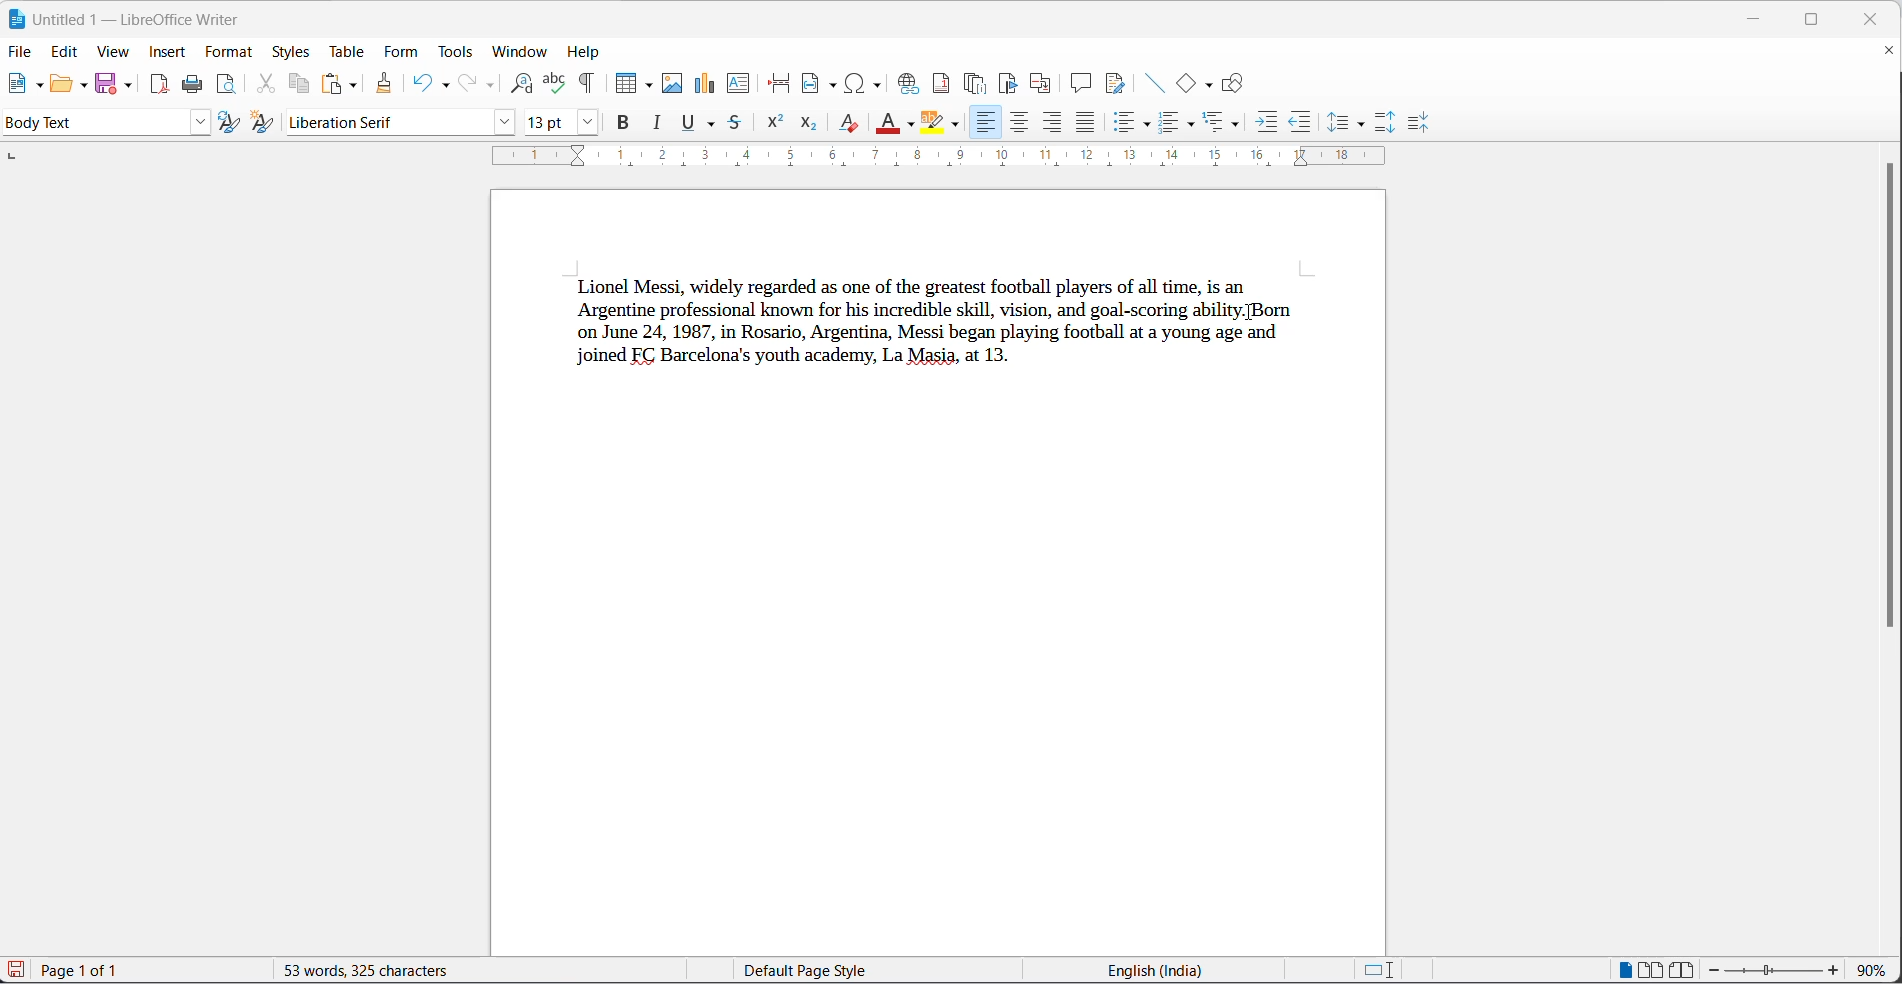  Describe the element at coordinates (713, 124) in the screenshot. I see `underline` at that location.